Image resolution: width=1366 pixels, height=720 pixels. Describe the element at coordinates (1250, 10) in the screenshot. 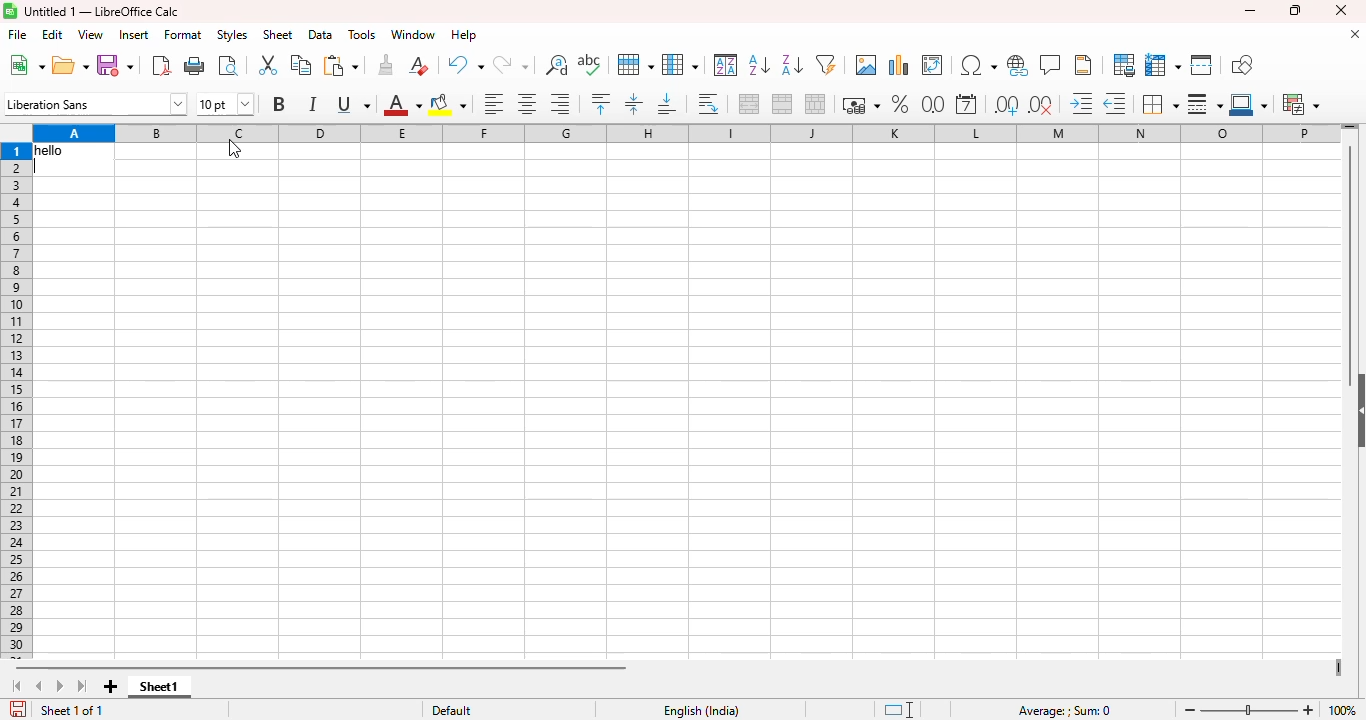

I see `minimize` at that location.